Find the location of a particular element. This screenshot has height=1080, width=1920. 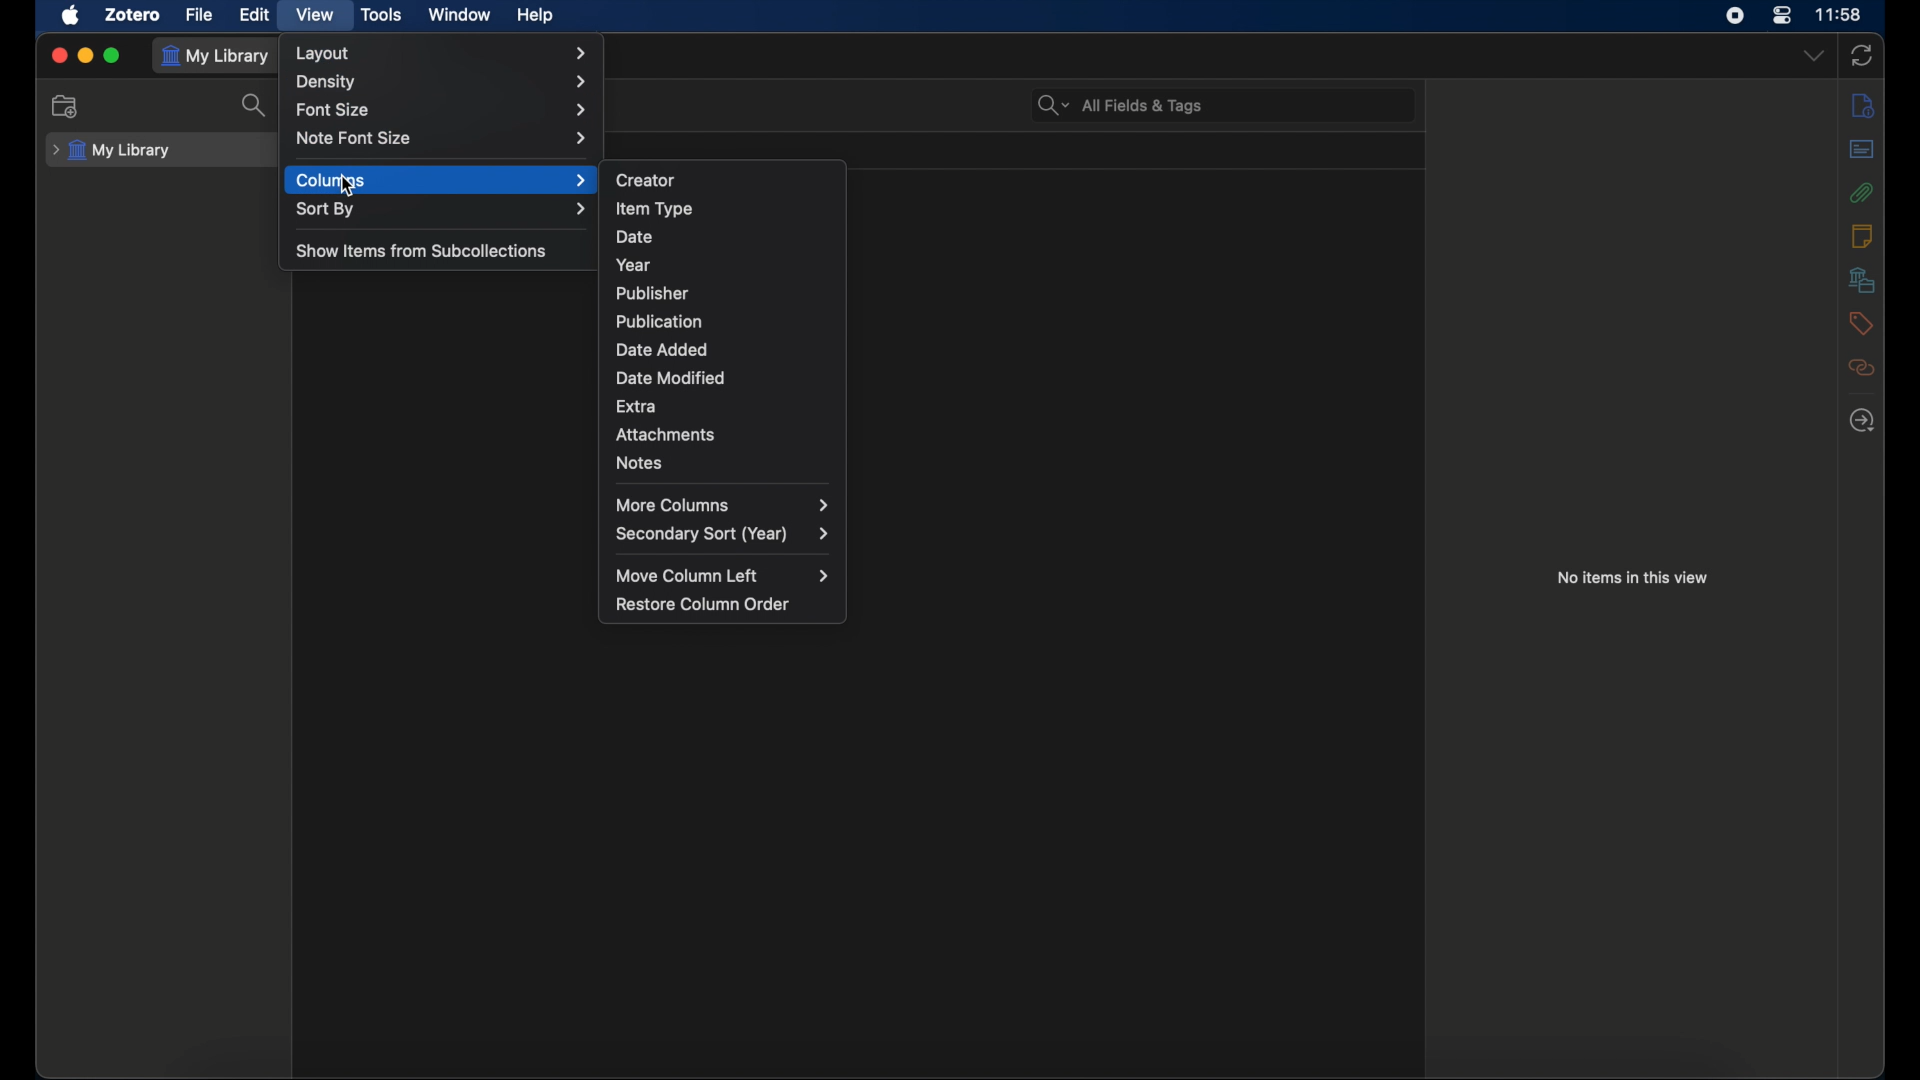

dropdown is located at coordinates (1814, 55).